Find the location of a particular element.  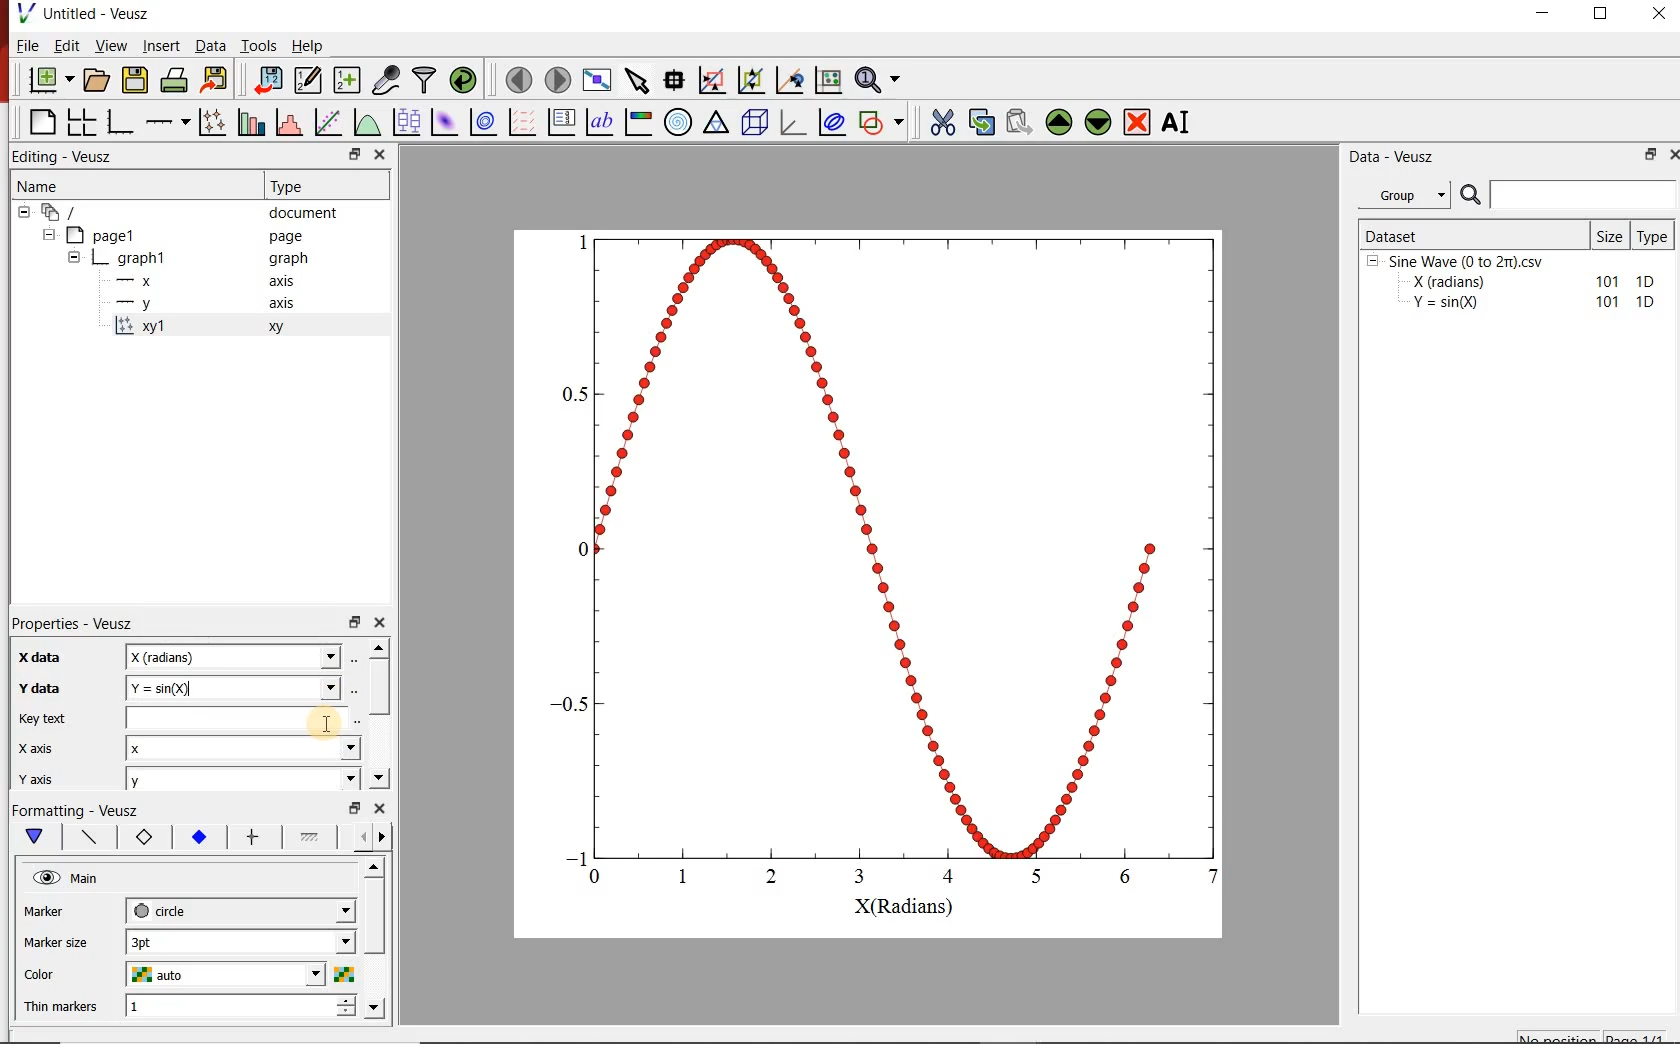

Logo is located at coordinates (25, 12).